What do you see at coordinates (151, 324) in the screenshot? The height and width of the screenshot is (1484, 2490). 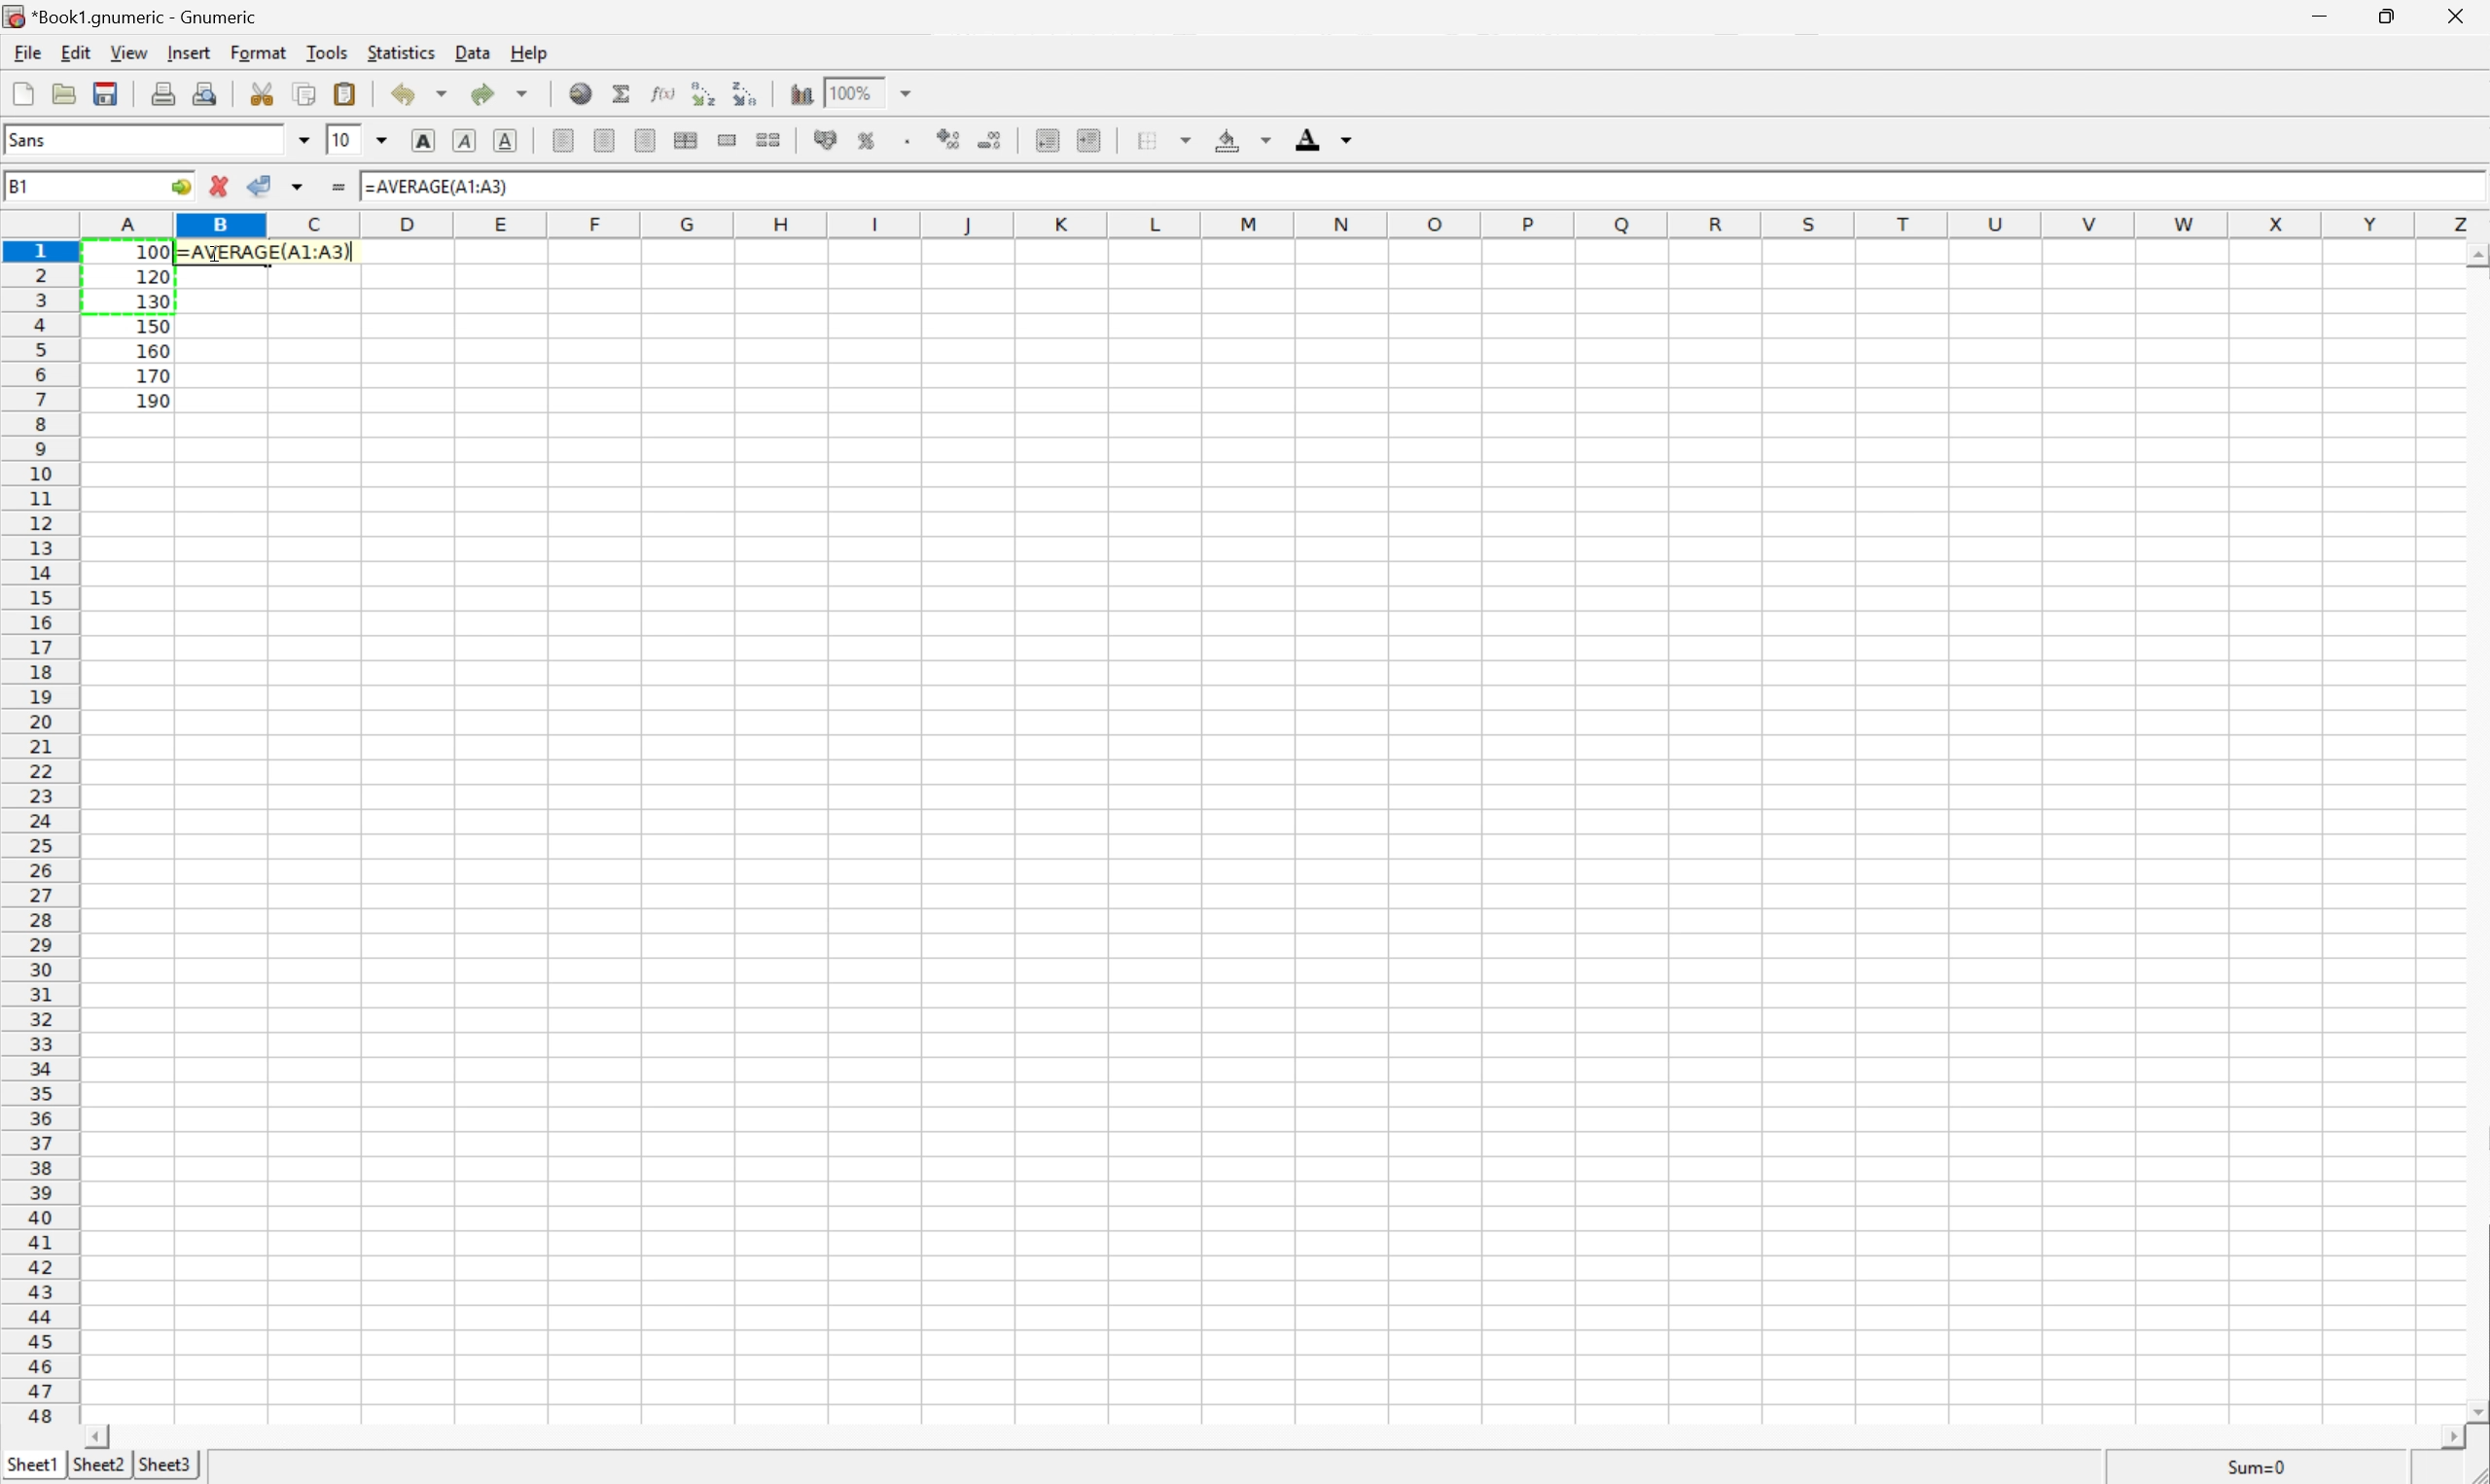 I see `150` at bounding box center [151, 324].